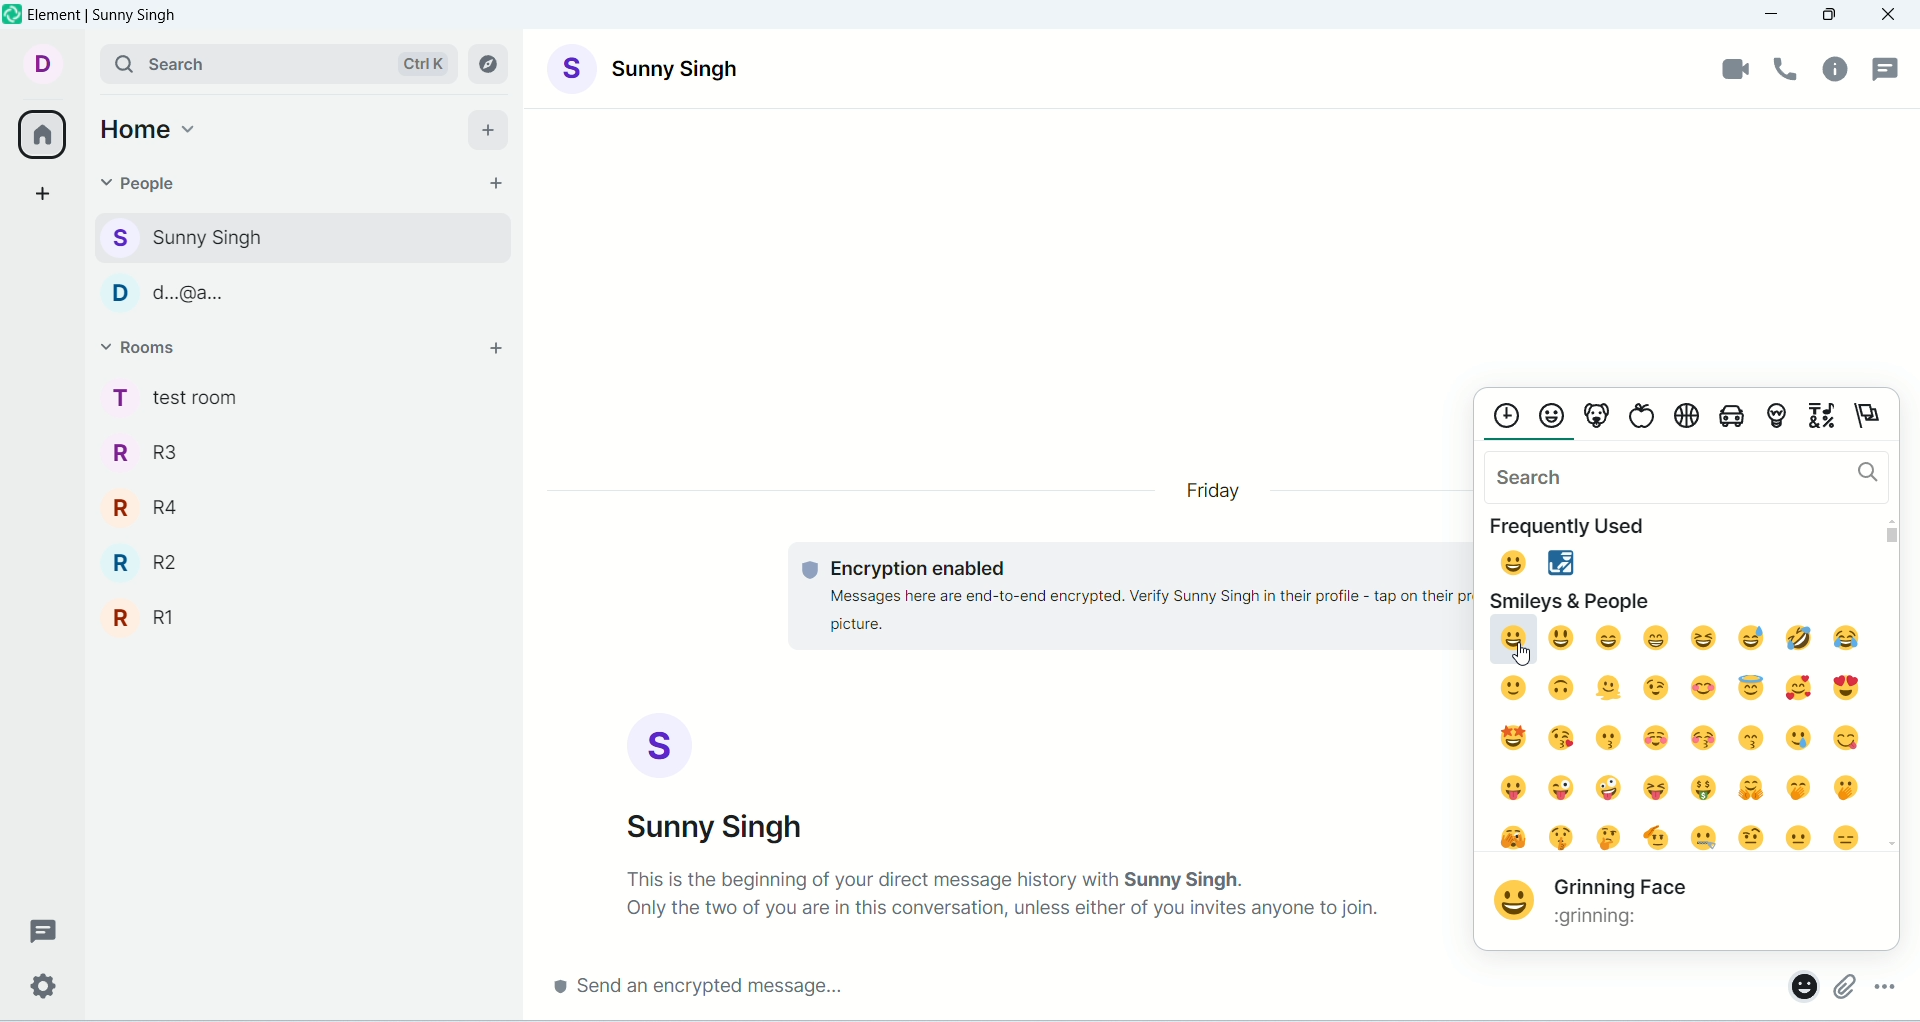  Describe the element at coordinates (1217, 492) in the screenshot. I see `day` at that location.